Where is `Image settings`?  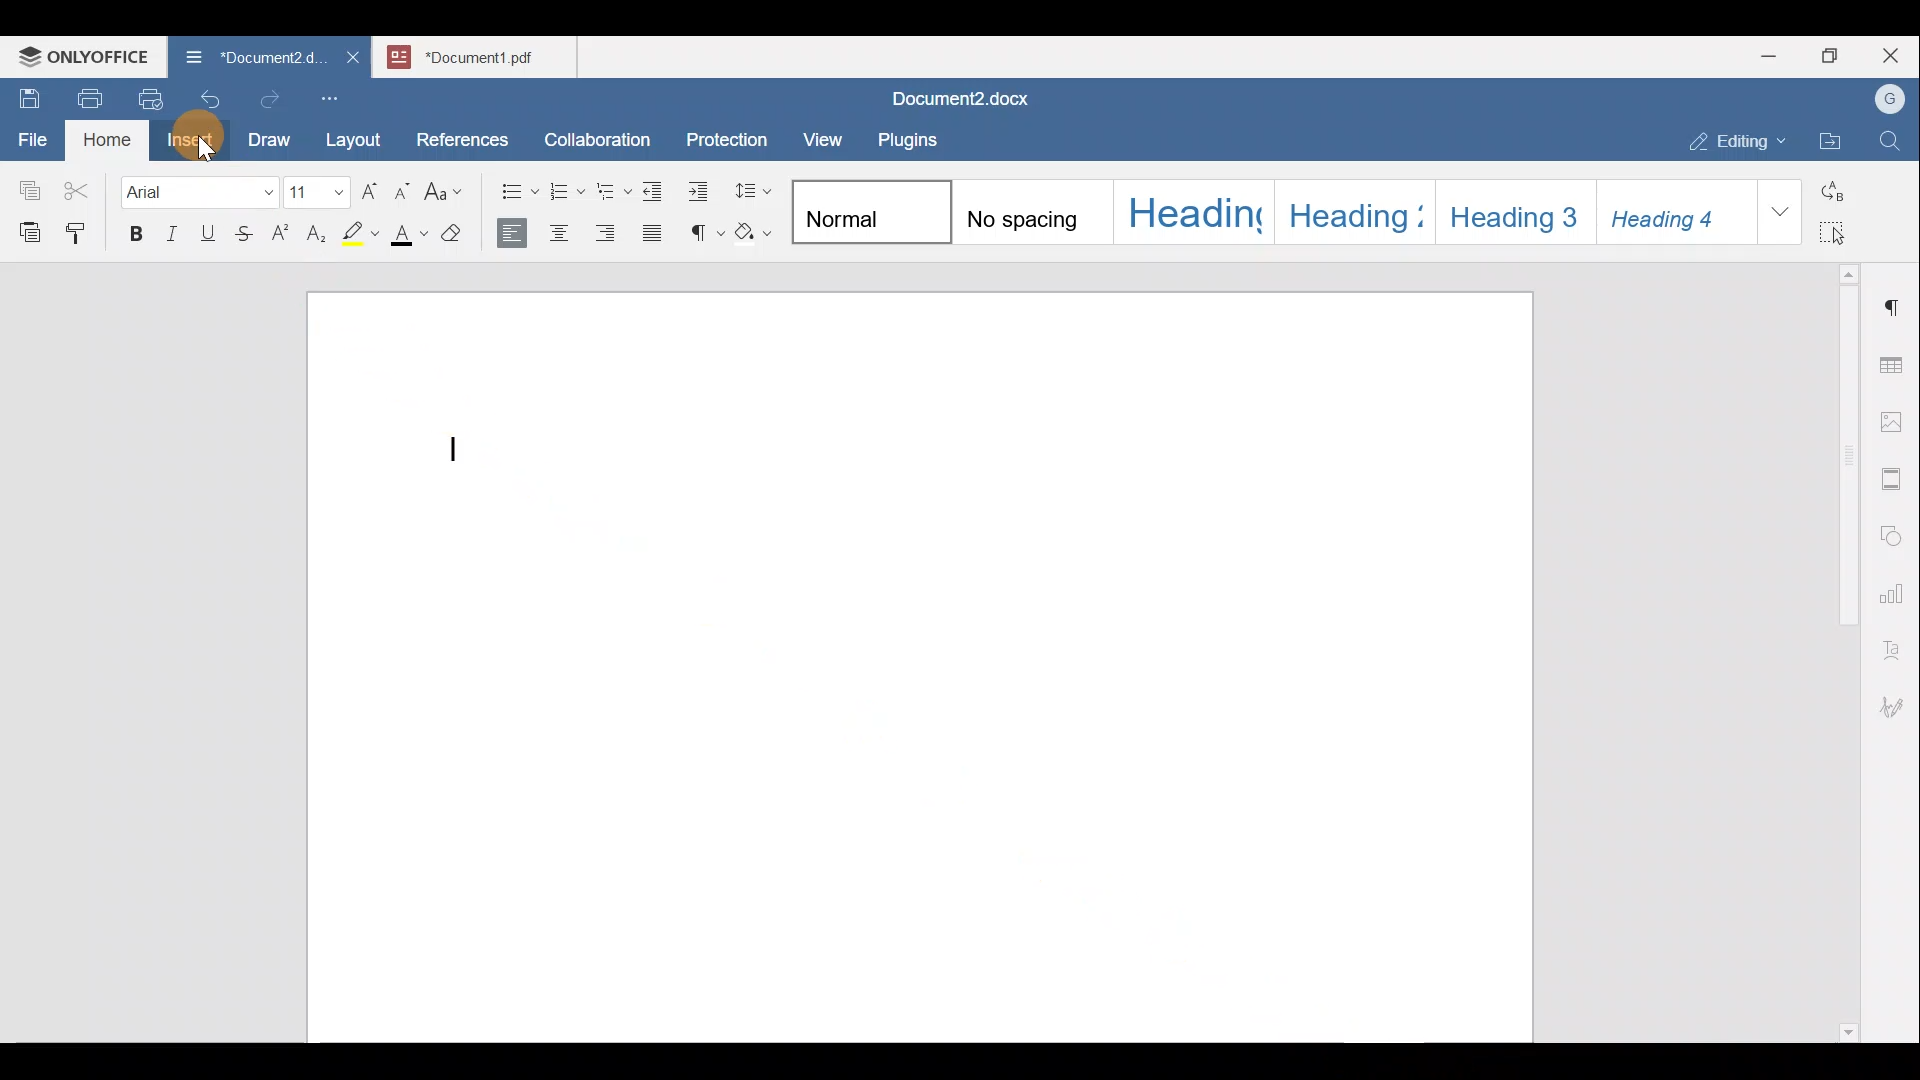 Image settings is located at coordinates (1895, 420).